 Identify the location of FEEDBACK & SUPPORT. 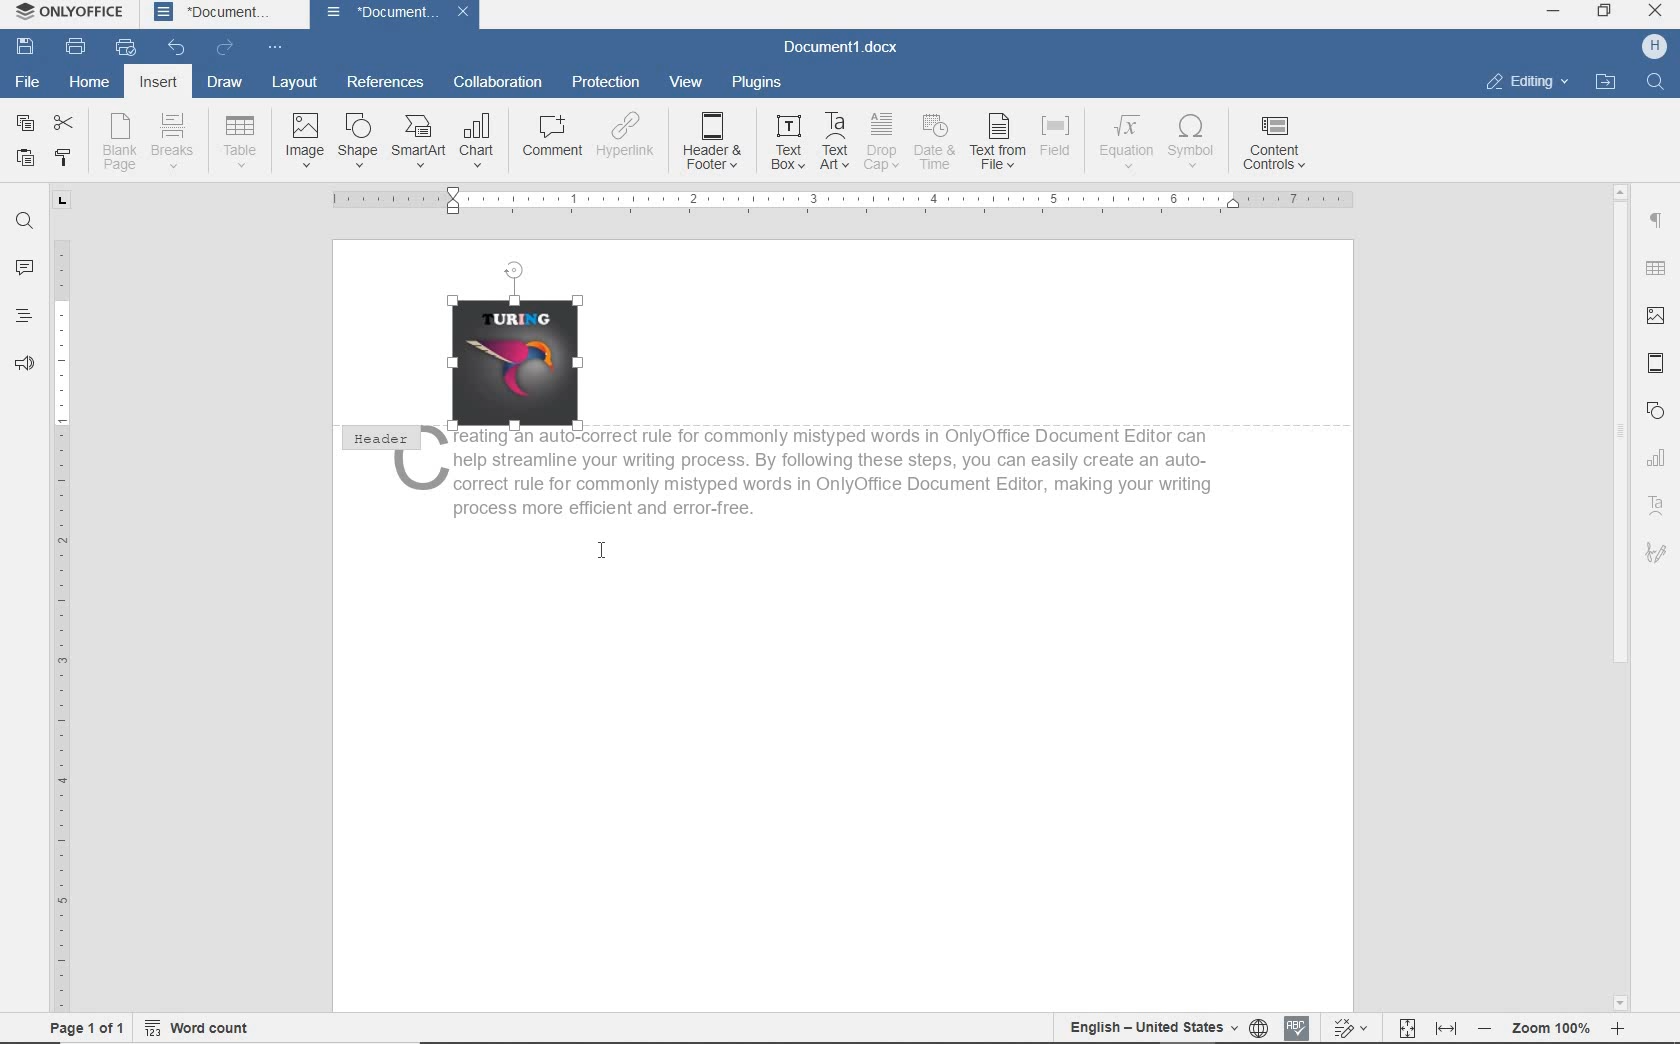
(25, 361).